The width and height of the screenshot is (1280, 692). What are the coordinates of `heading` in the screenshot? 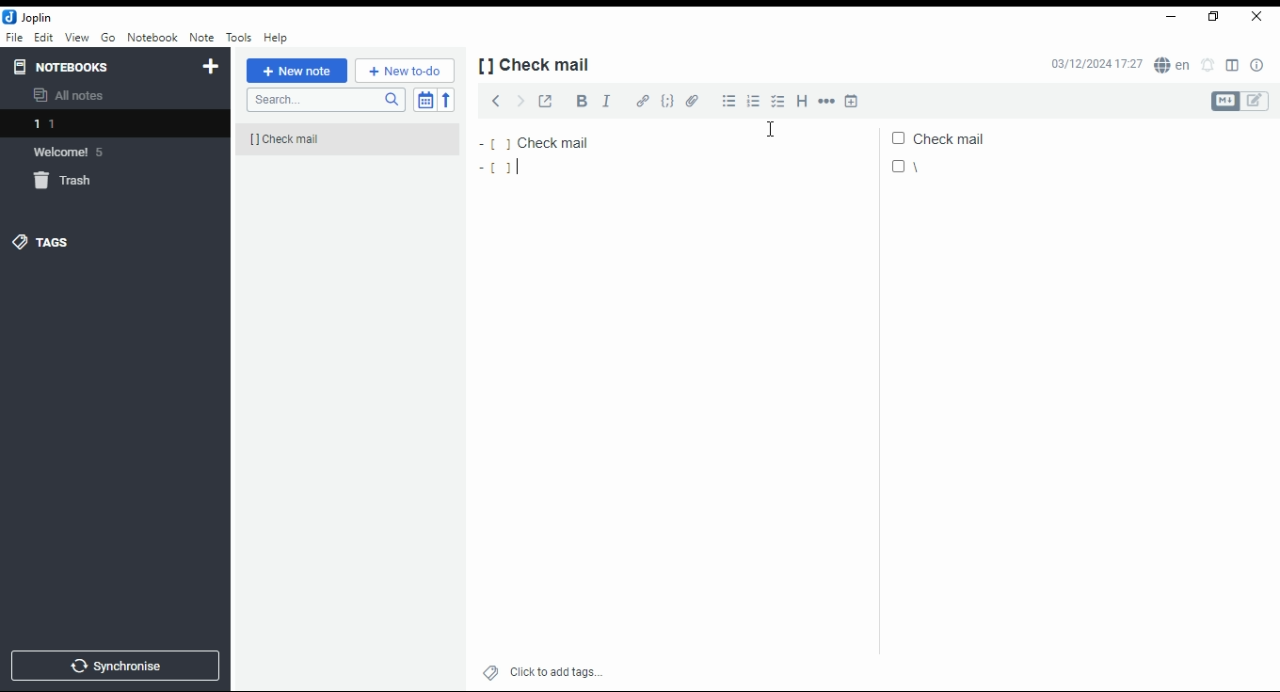 It's located at (803, 101).